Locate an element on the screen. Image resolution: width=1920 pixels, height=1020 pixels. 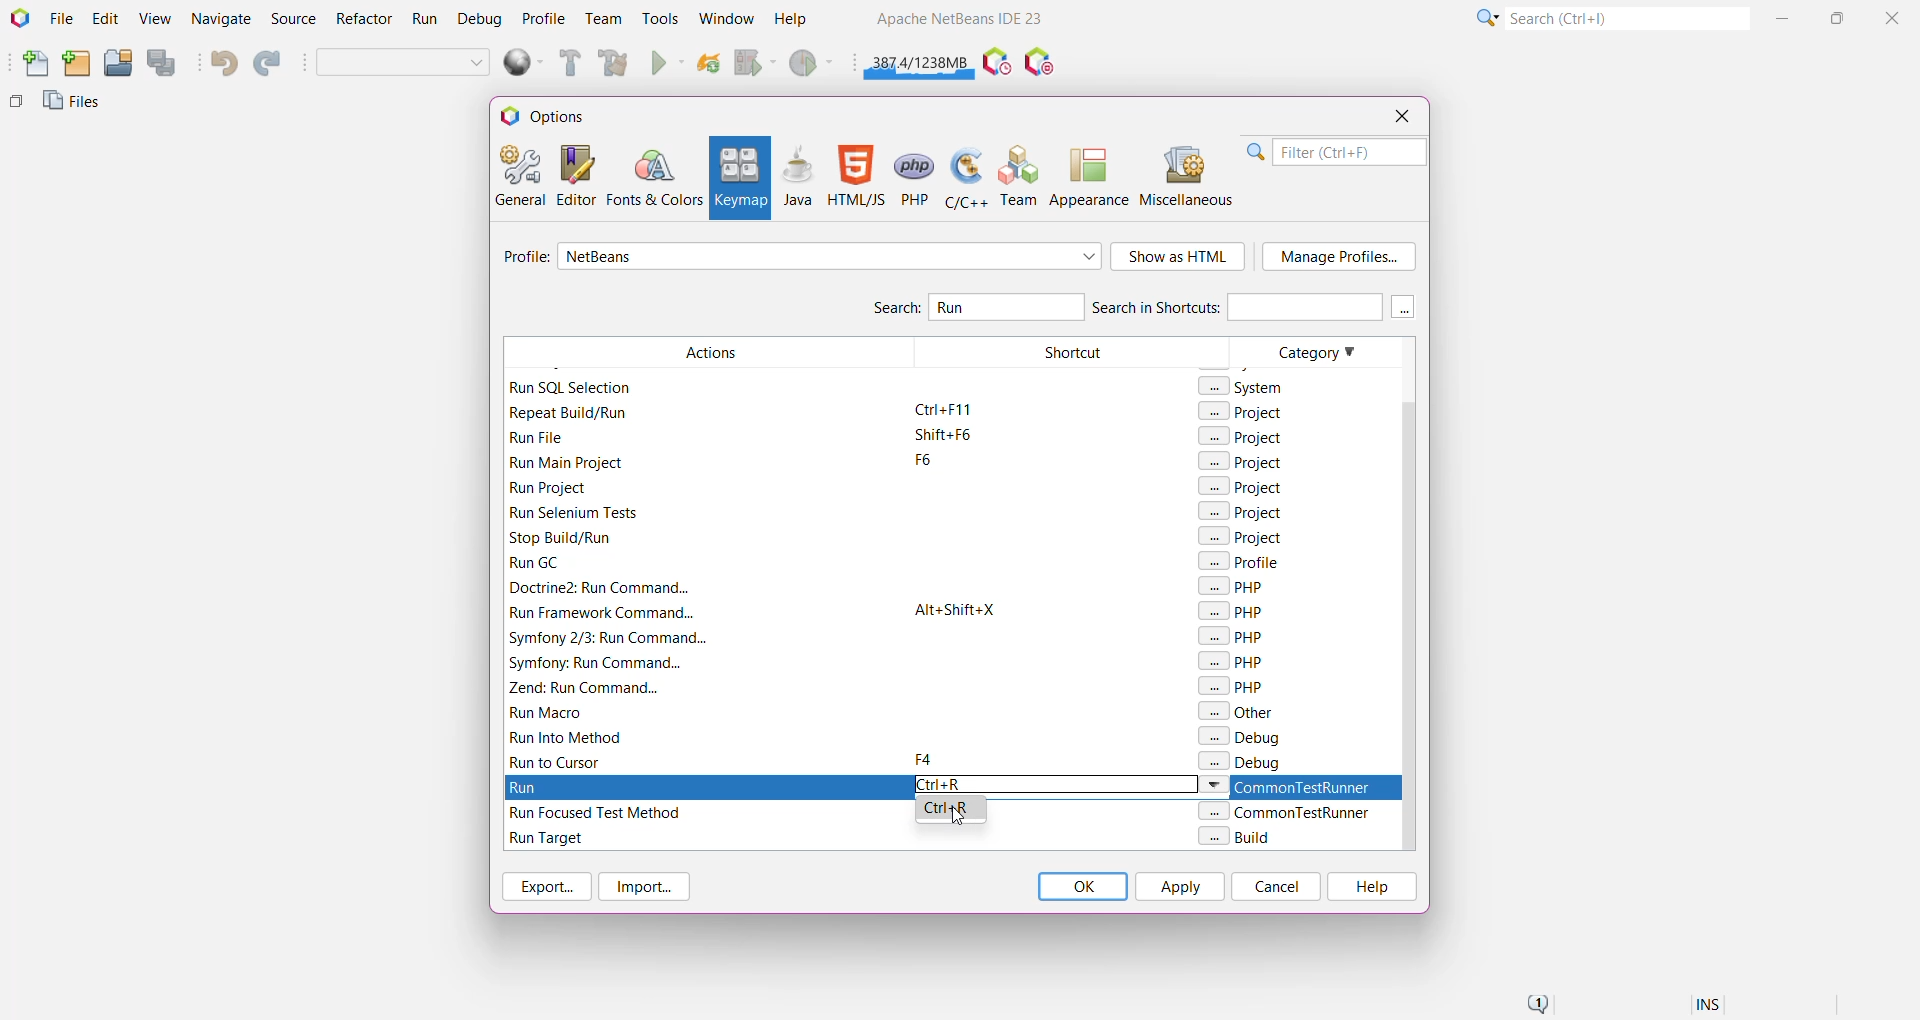
Edit is located at coordinates (105, 20).